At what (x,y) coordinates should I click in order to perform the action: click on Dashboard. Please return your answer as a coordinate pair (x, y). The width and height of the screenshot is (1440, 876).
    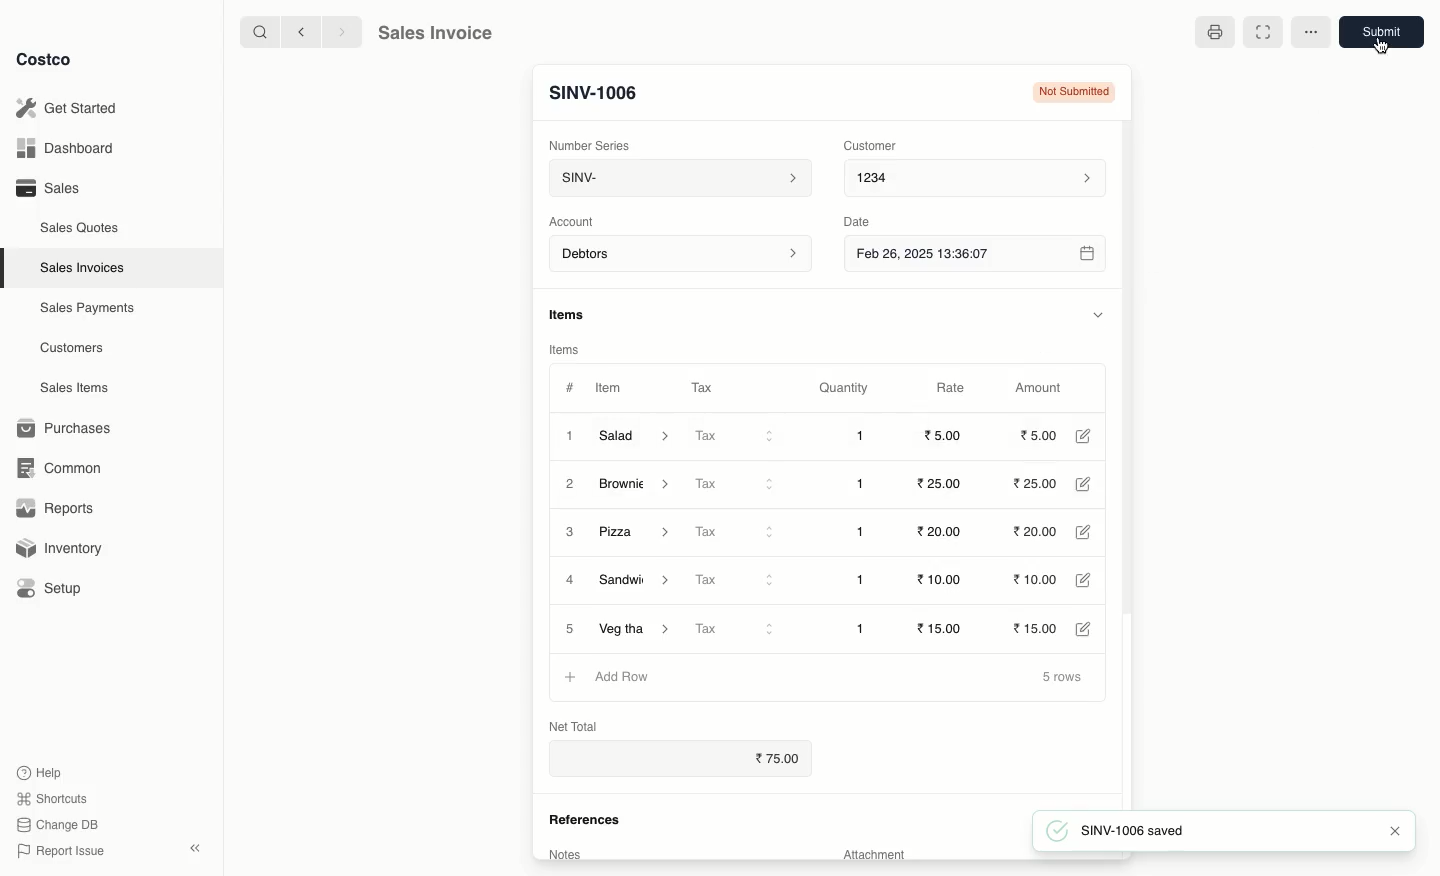
    Looking at the image, I should click on (62, 149).